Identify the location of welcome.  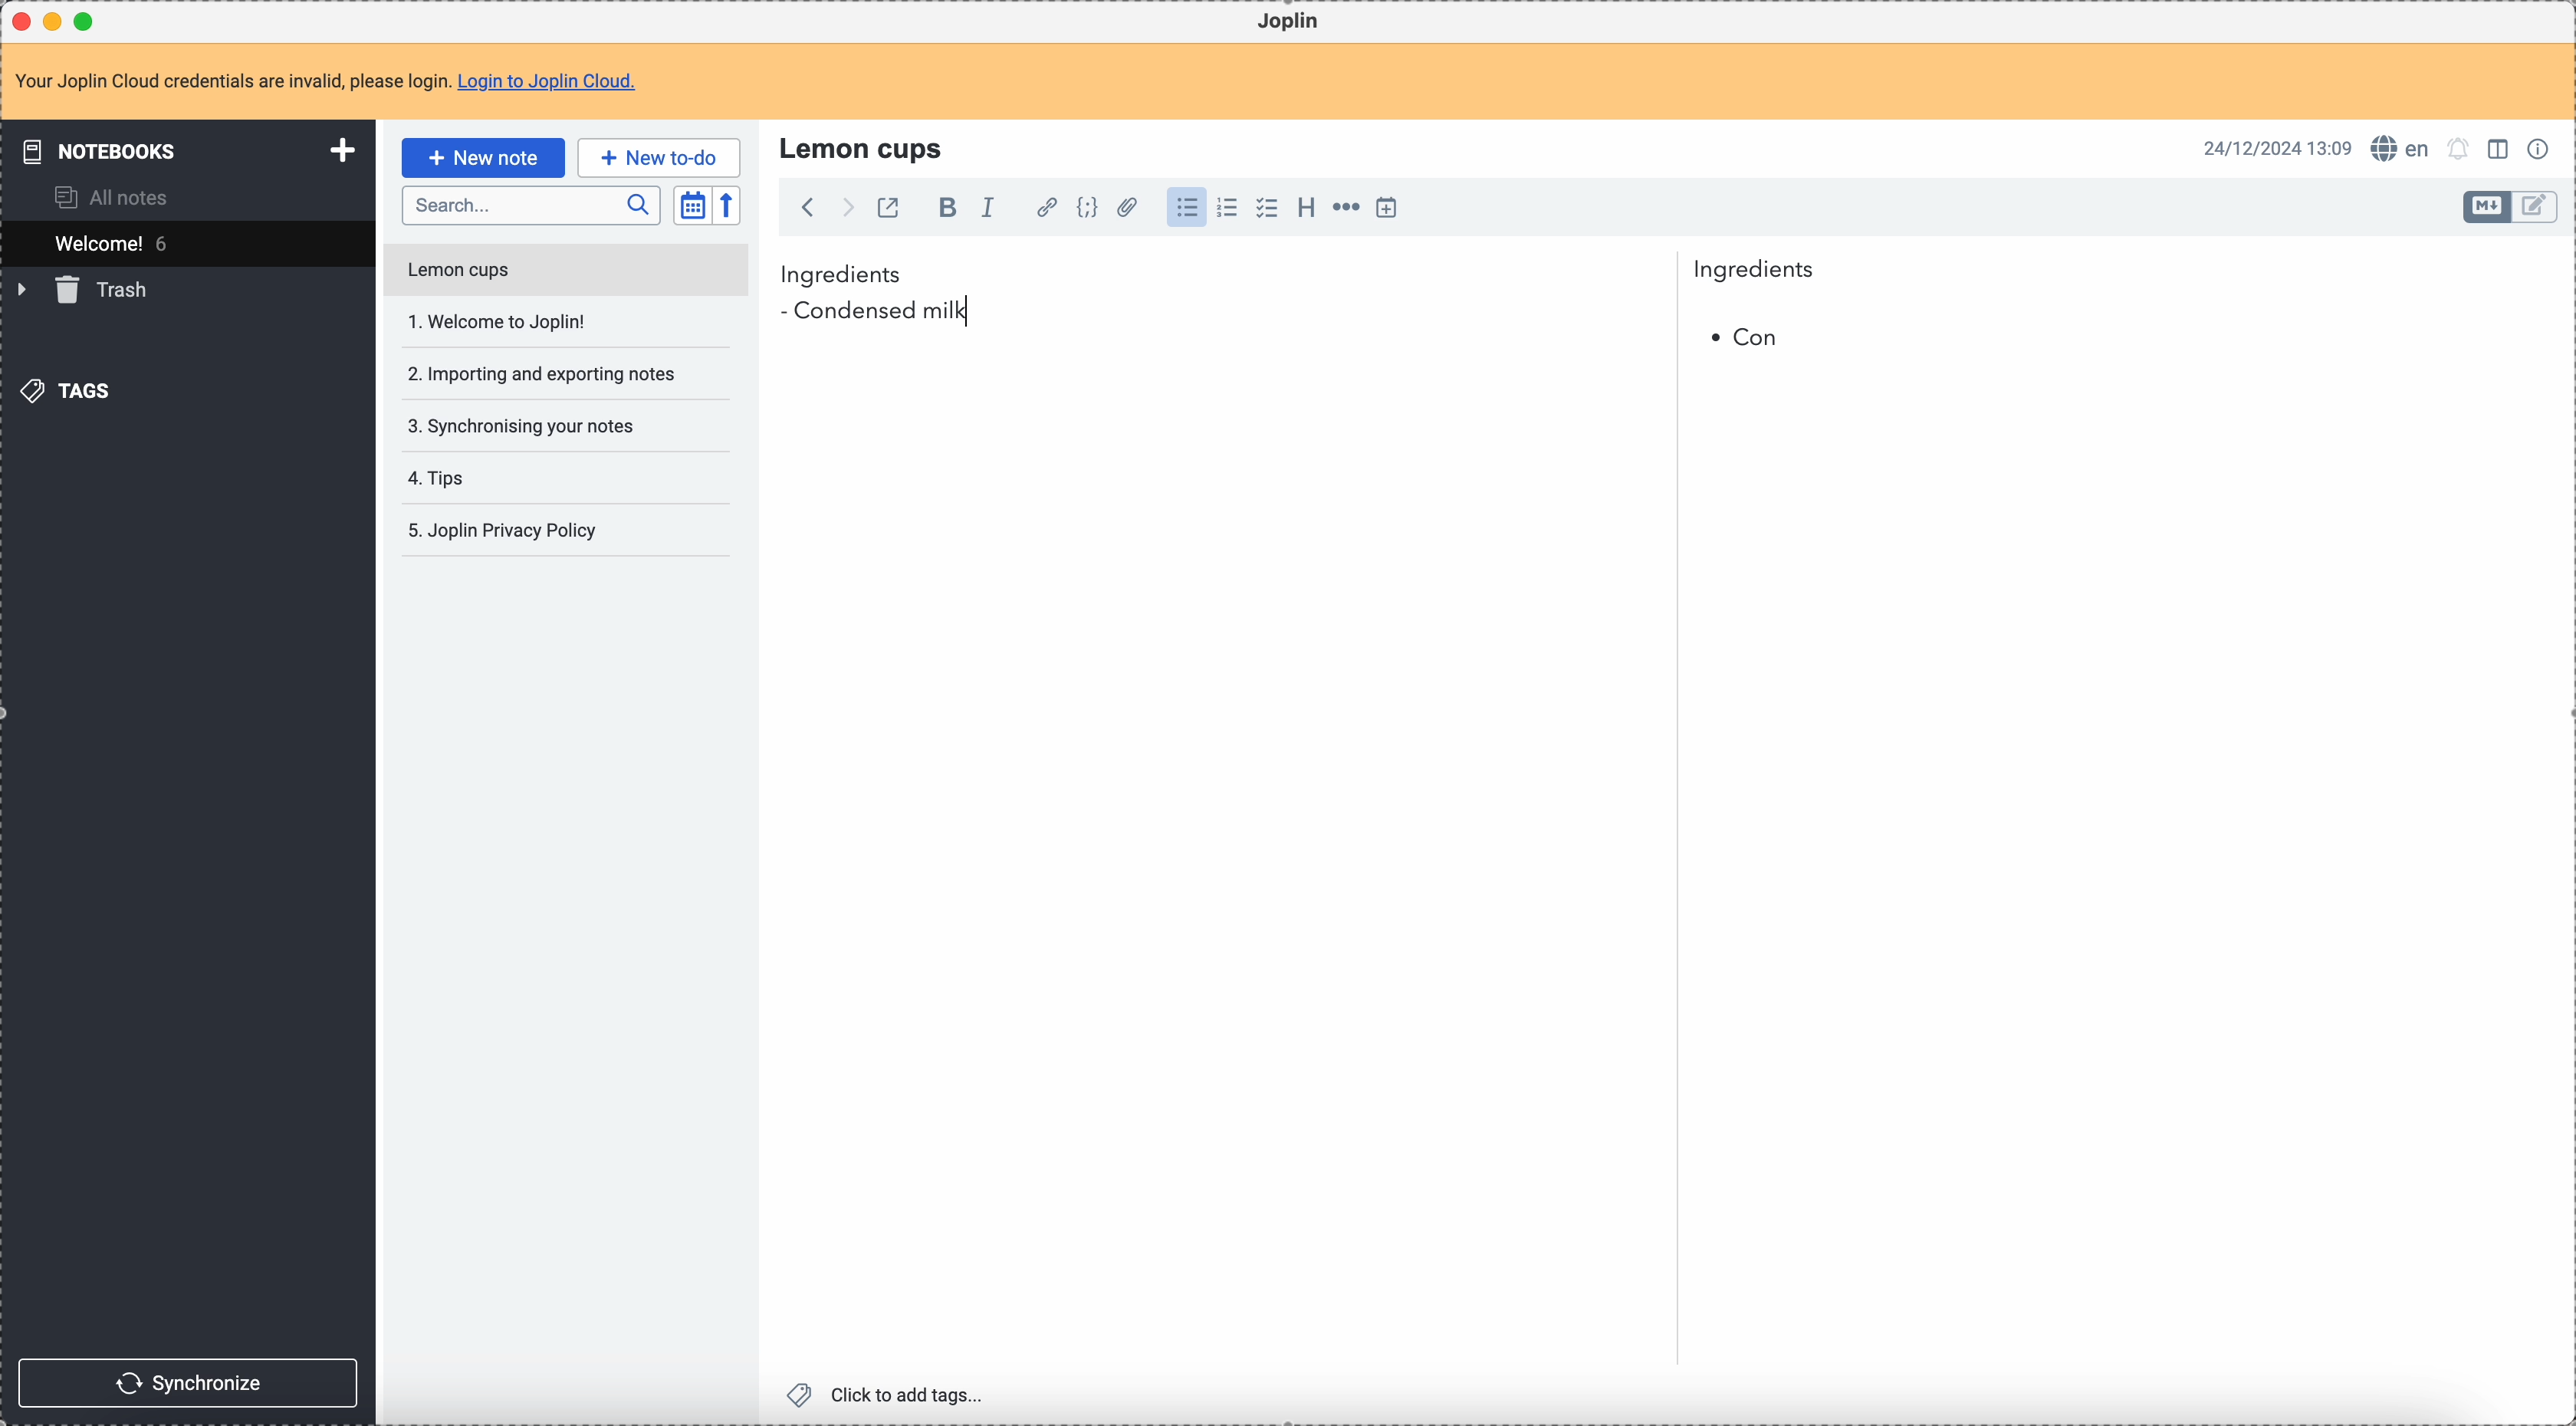
(187, 243).